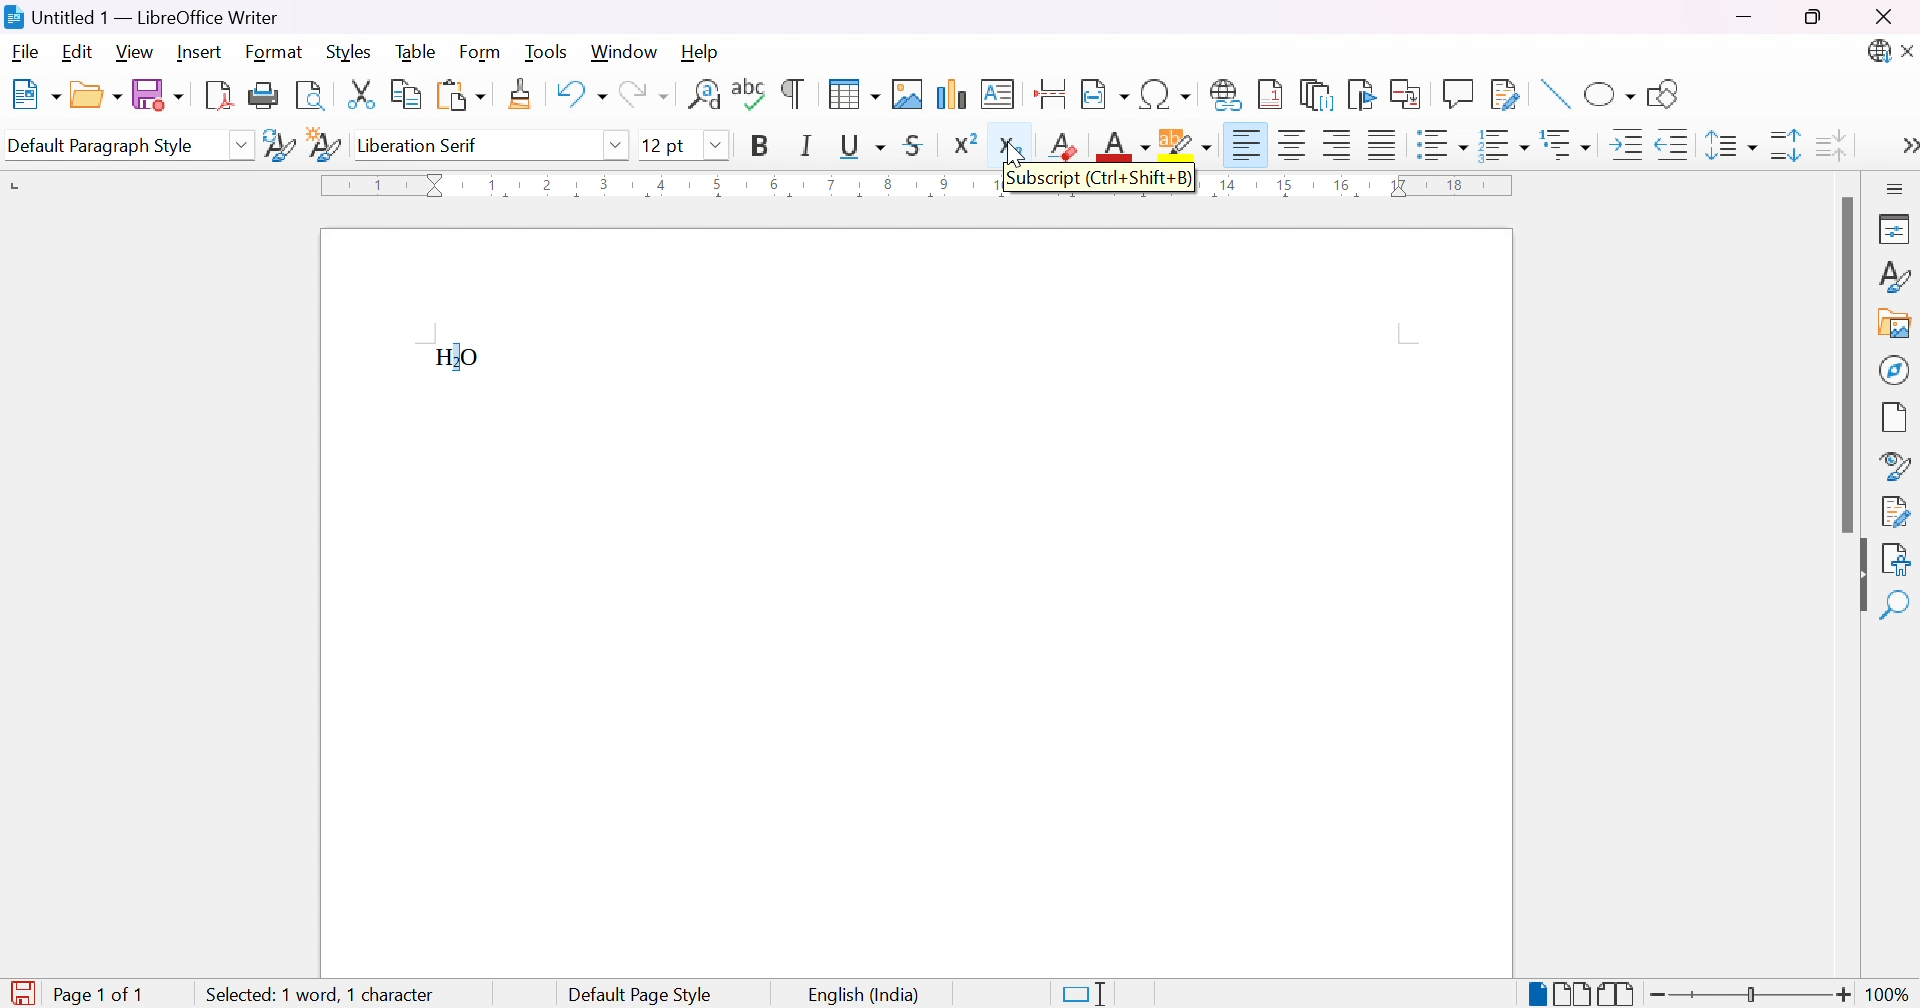 This screenshot has width=1920, height=1008. What do you see at coordinates (1569, 145) in the screenshot?
I see `Select outline format` at bounding box center [1569, 145].